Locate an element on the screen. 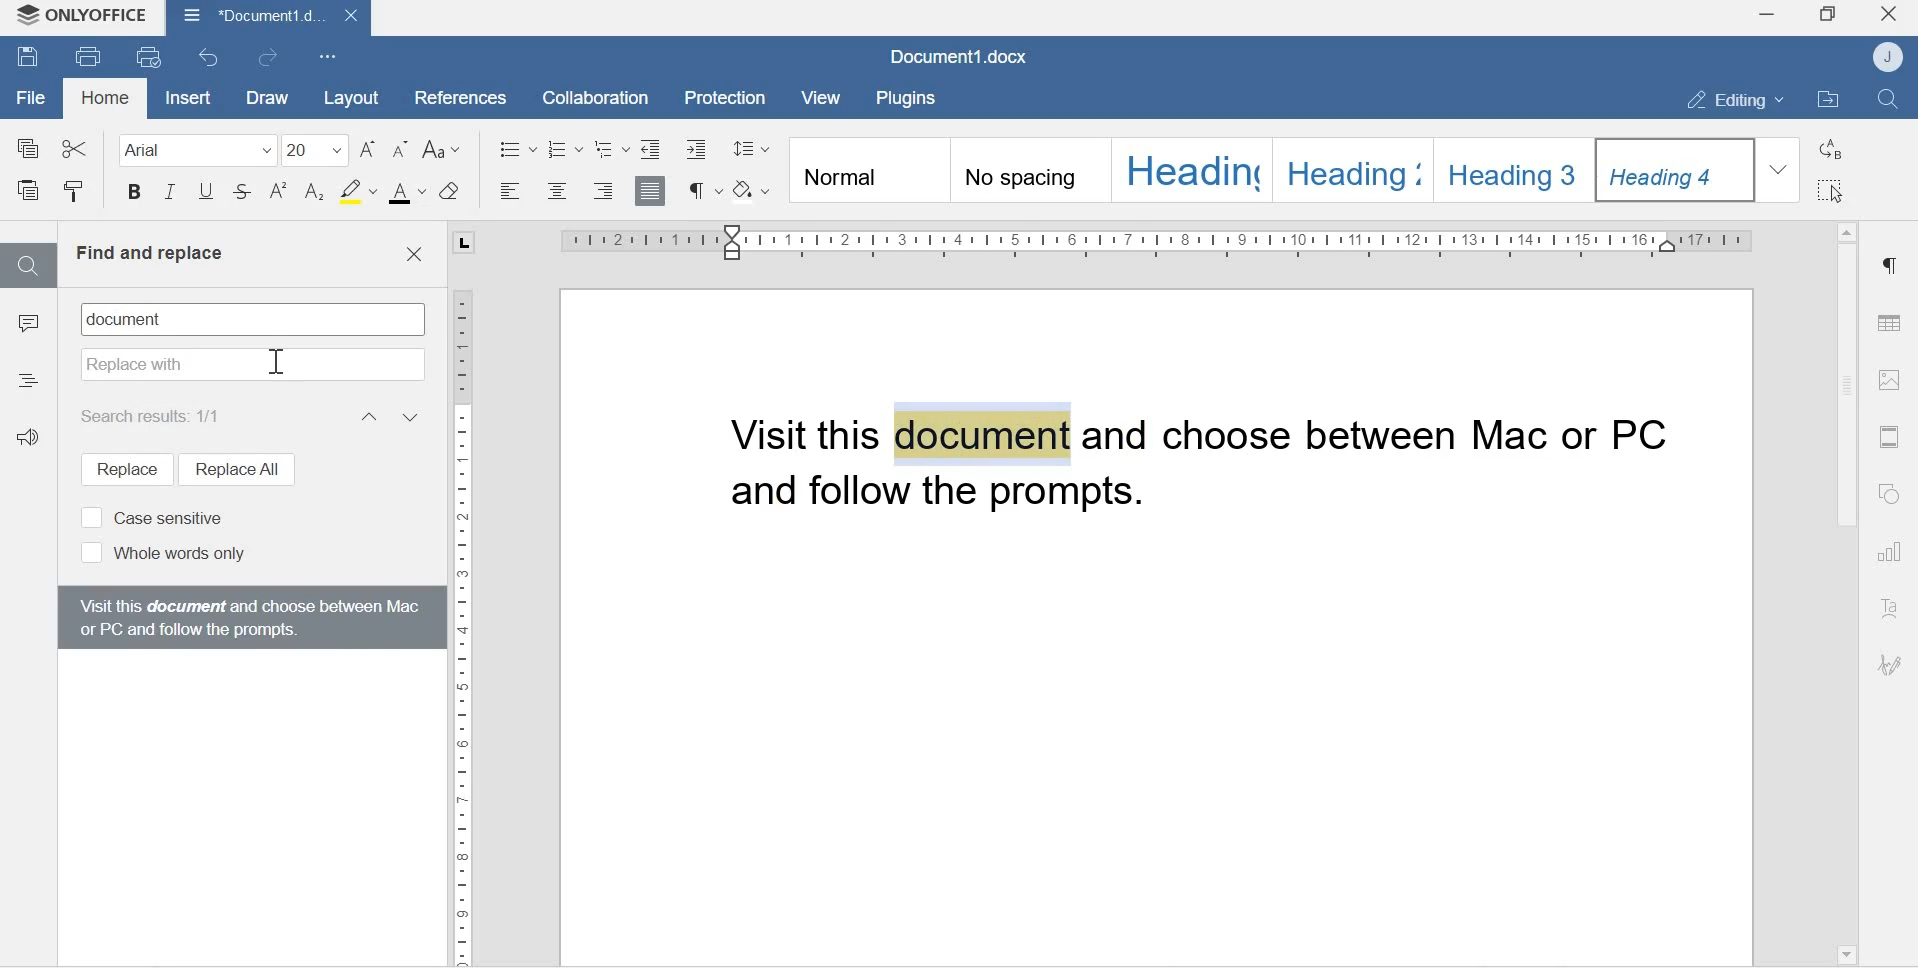 The width and height of the screenshot is (1918, 968). Normal is located at coordinates (867, 172).